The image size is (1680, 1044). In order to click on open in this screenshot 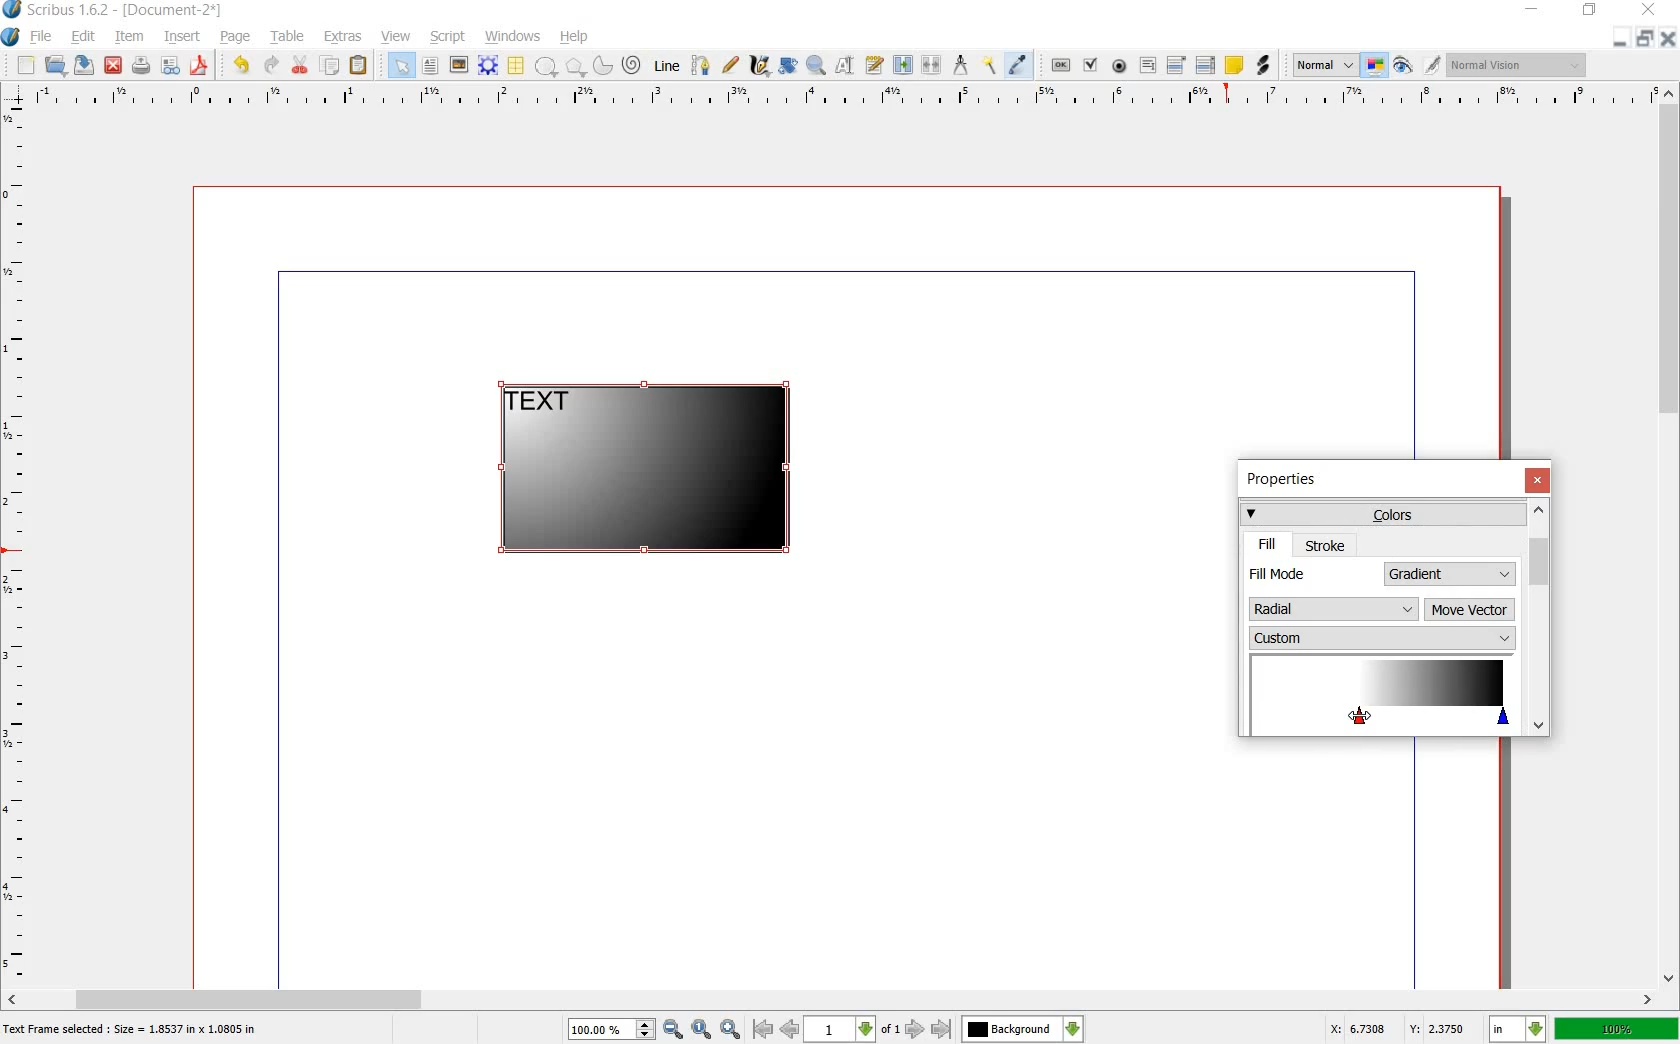, I will do `click(58, 66)`.